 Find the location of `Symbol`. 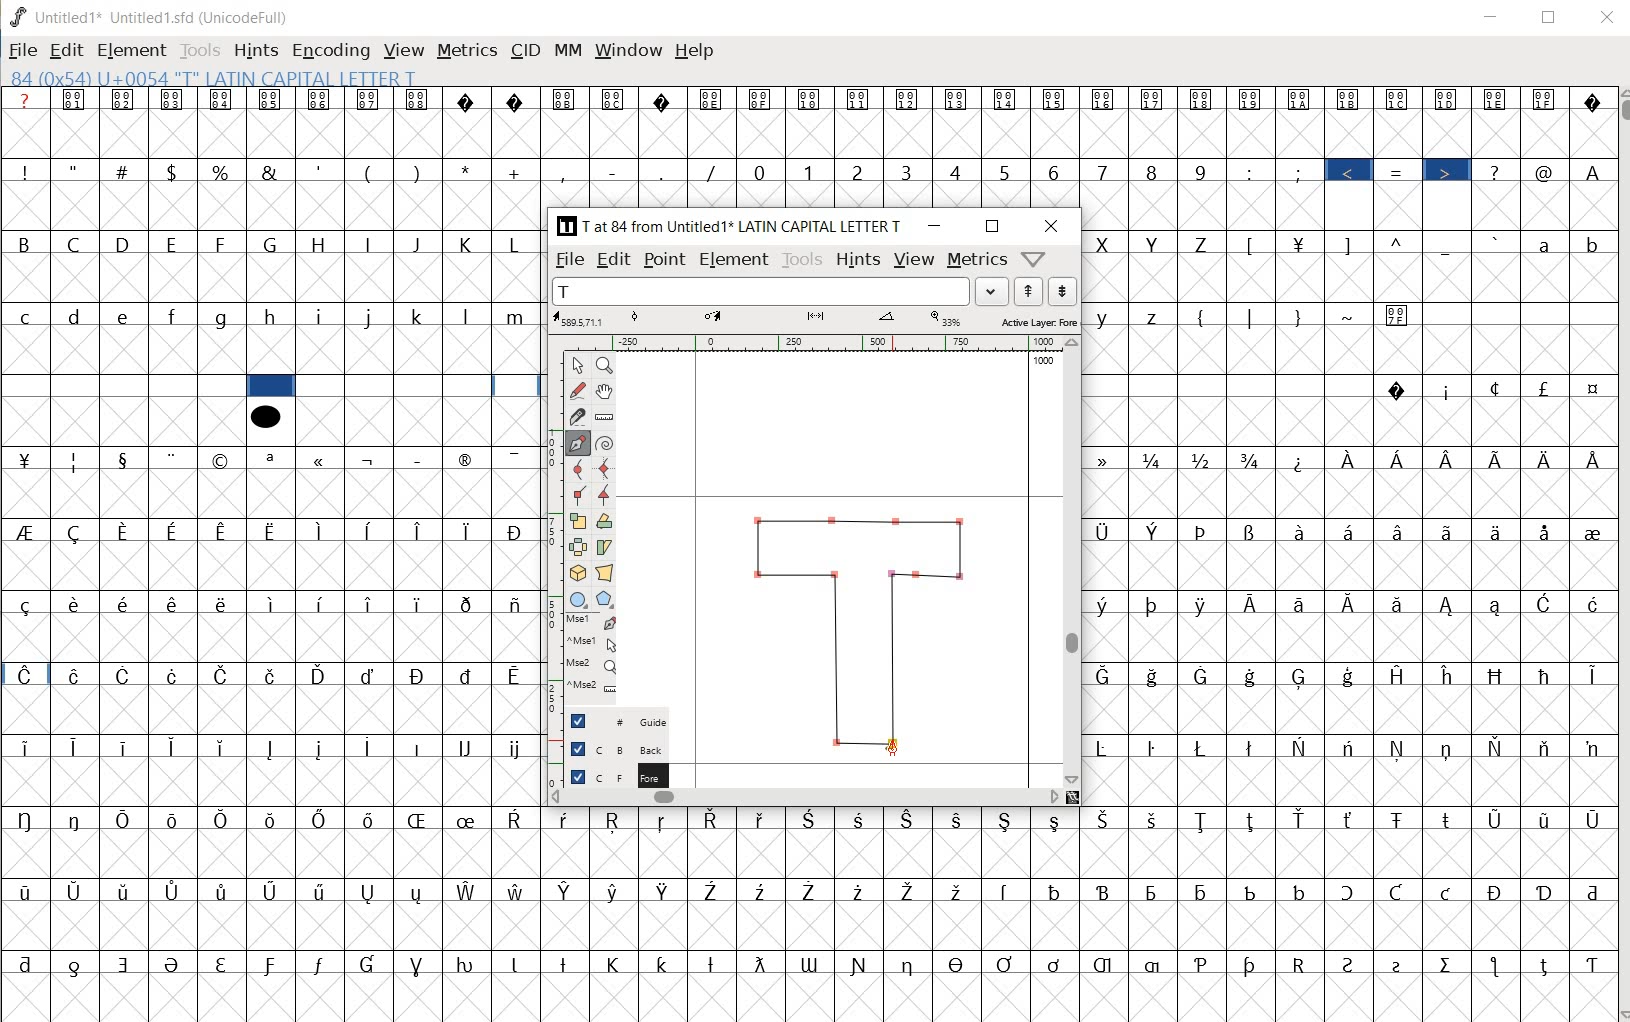

Symbol is located at coordinates (420, 101).